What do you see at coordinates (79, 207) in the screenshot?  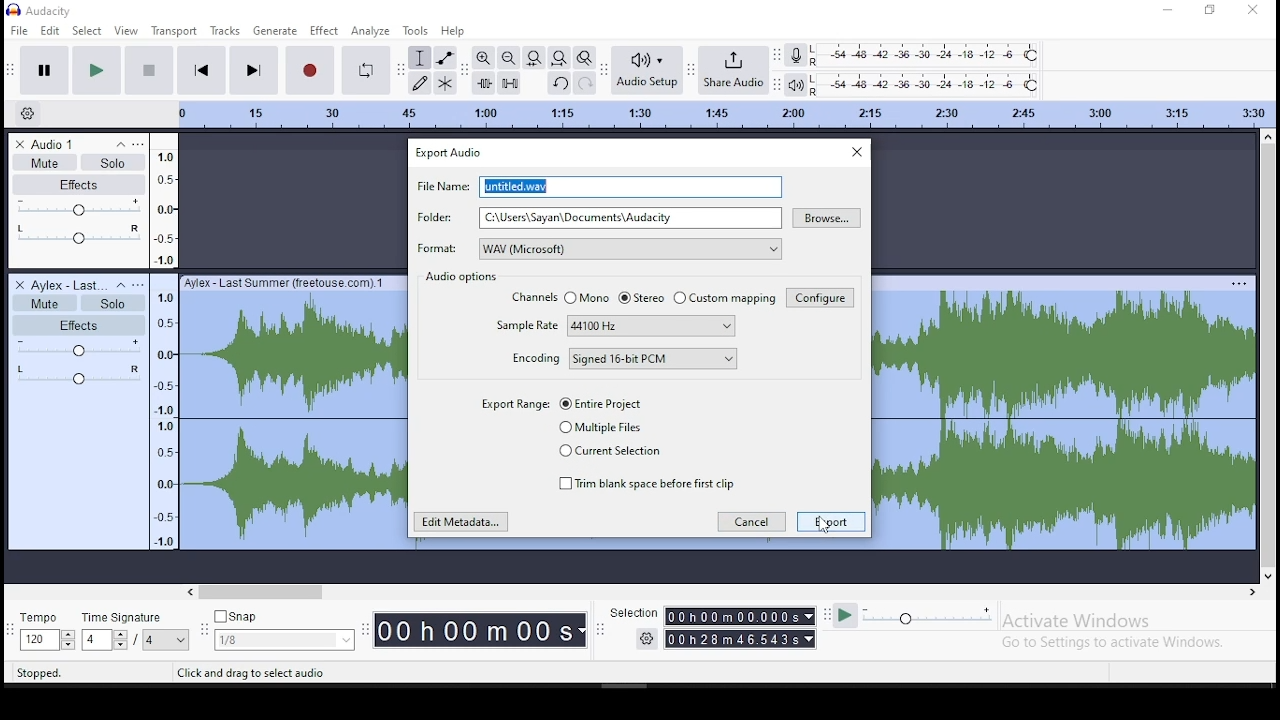 I see `volume` at bounding box center [79, 207].